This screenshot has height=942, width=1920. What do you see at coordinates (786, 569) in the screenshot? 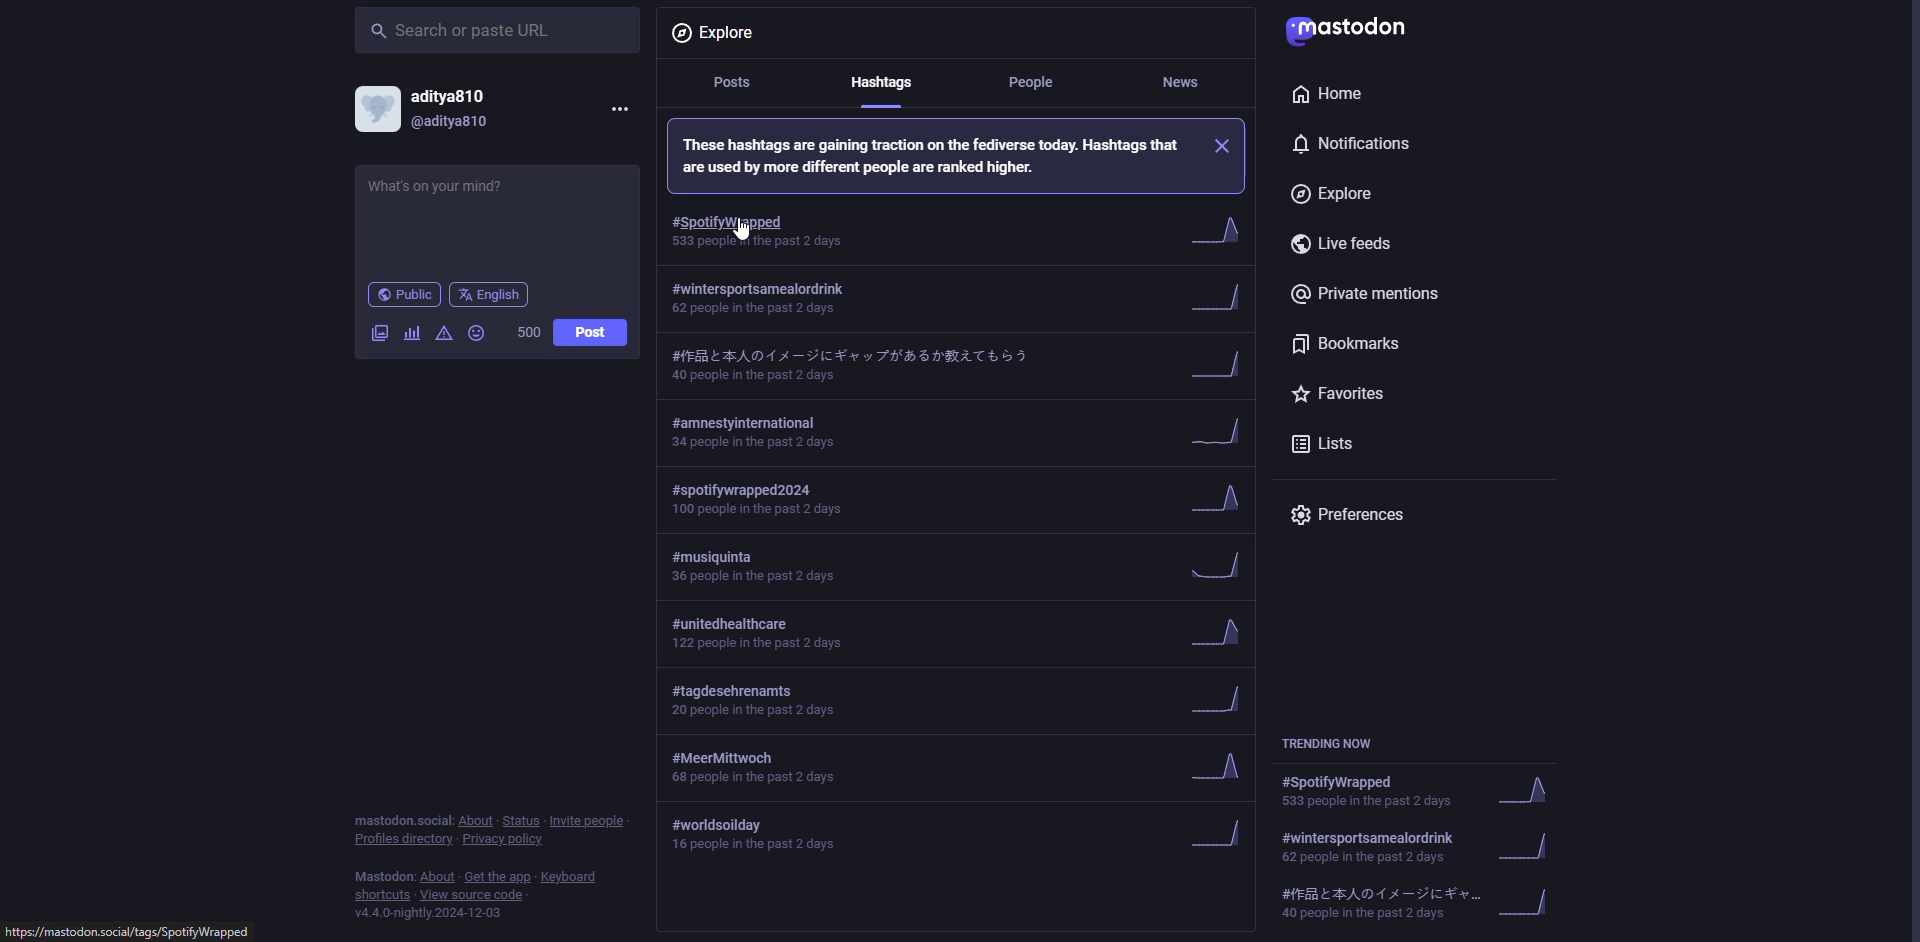
I see `hashtag` at bounding box center [786, 569].